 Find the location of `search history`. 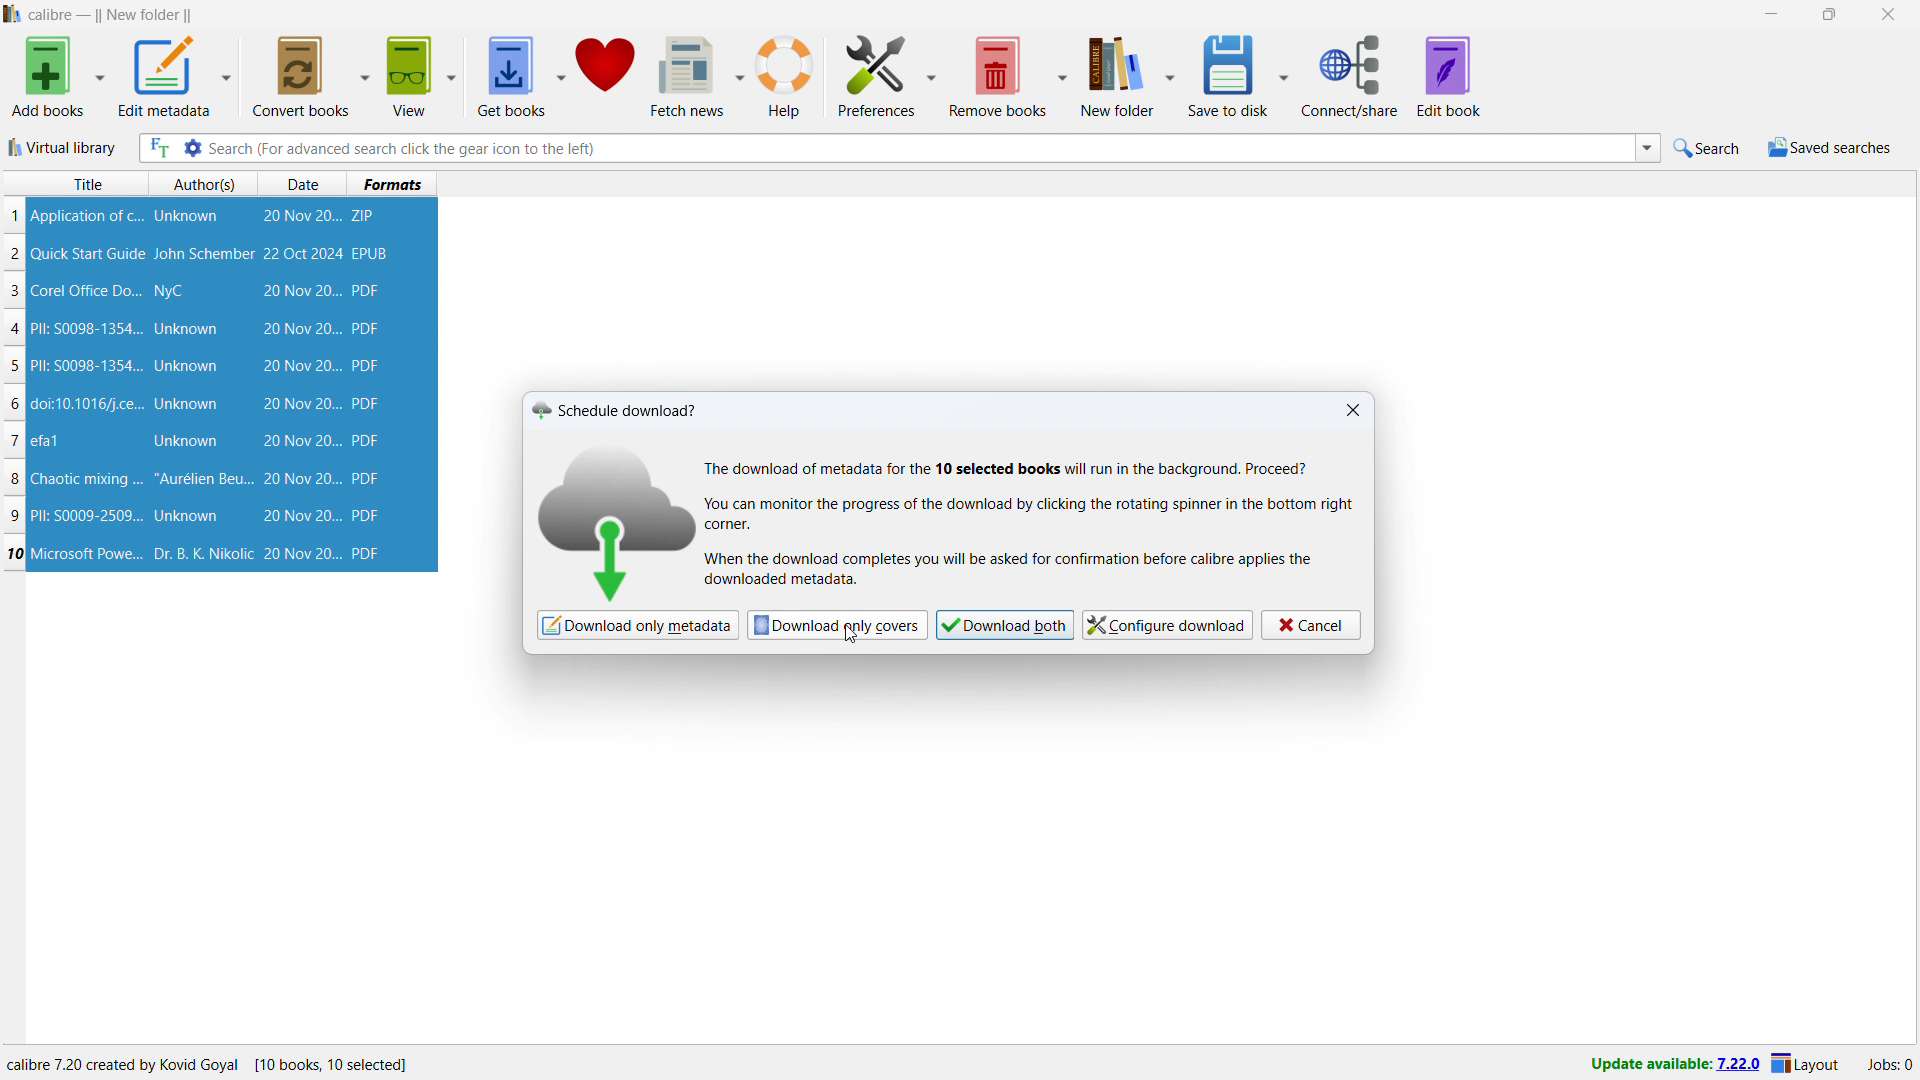

search history is located at coordinates (1647, 149).